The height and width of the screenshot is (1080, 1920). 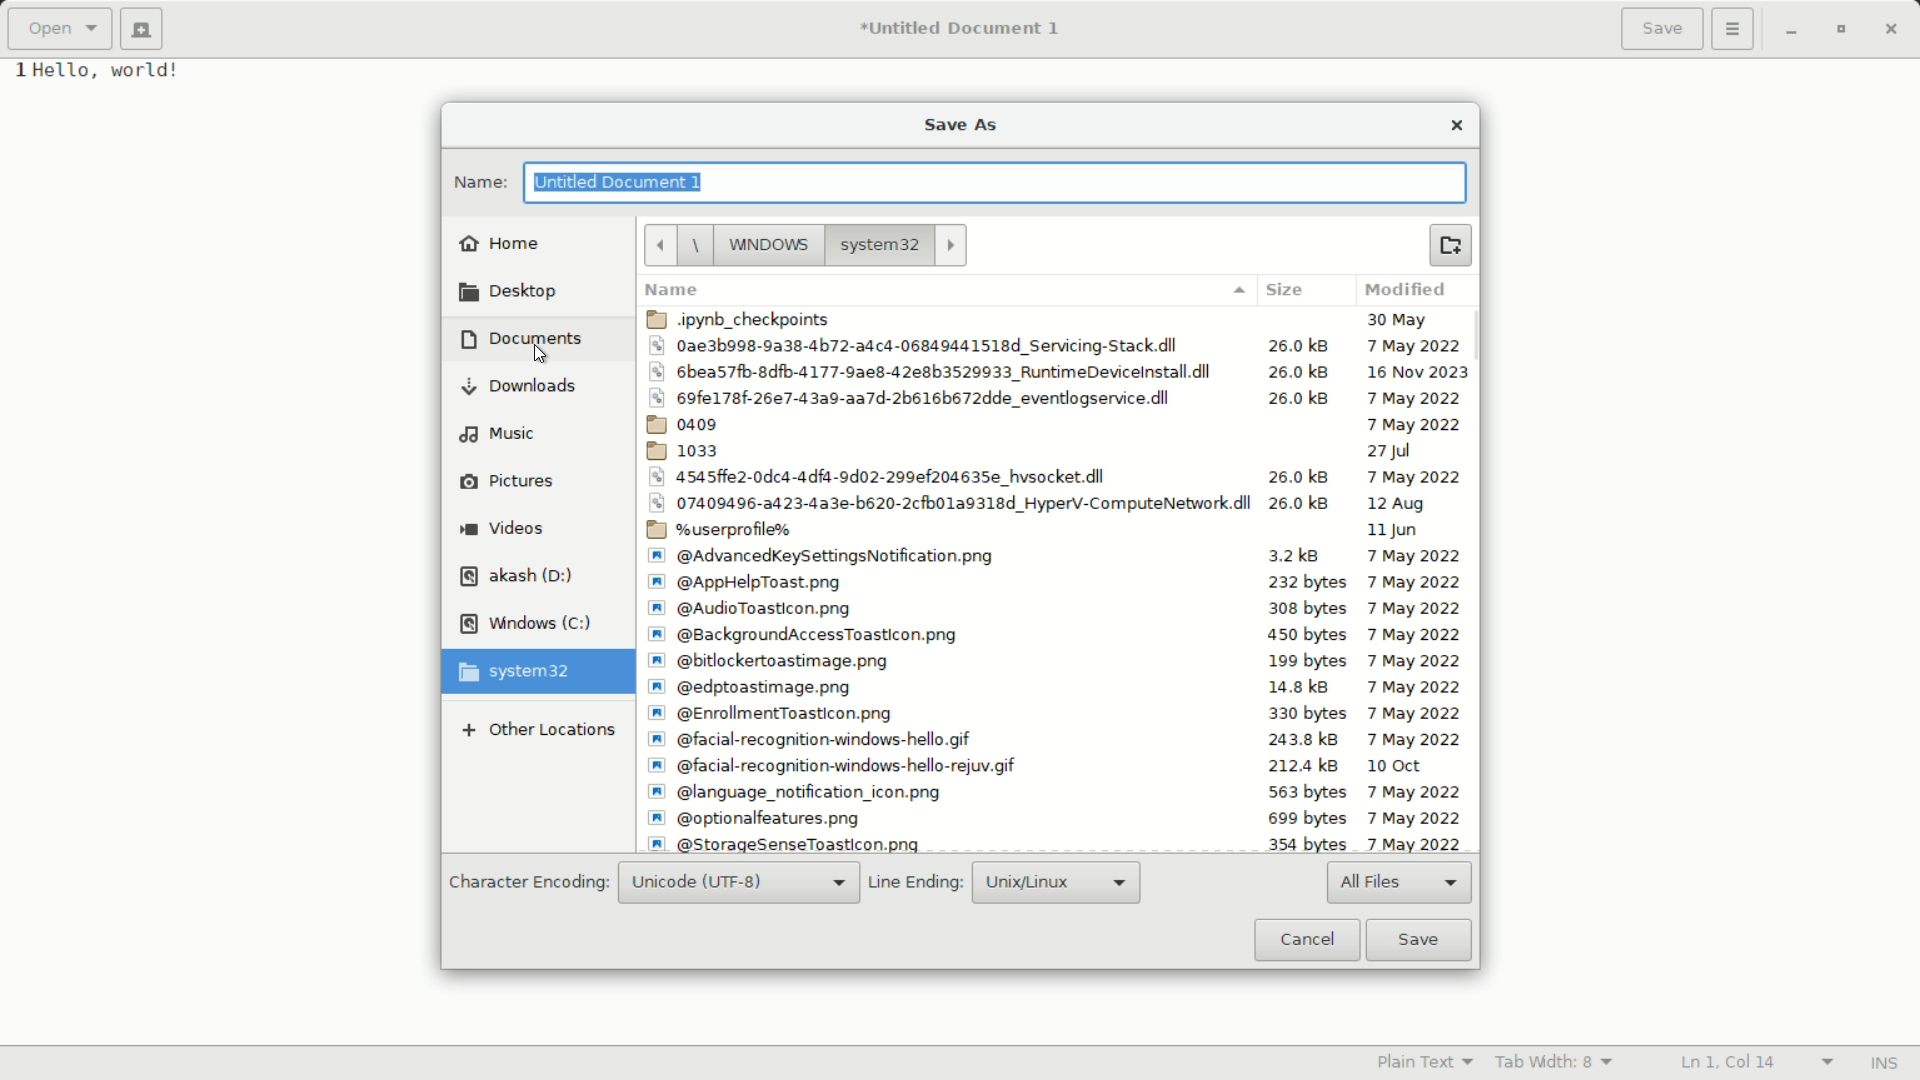 What do you see at coordinates (536, 730) in the screenshot?
I see `Add other locations` at bounding box center [536, 730].